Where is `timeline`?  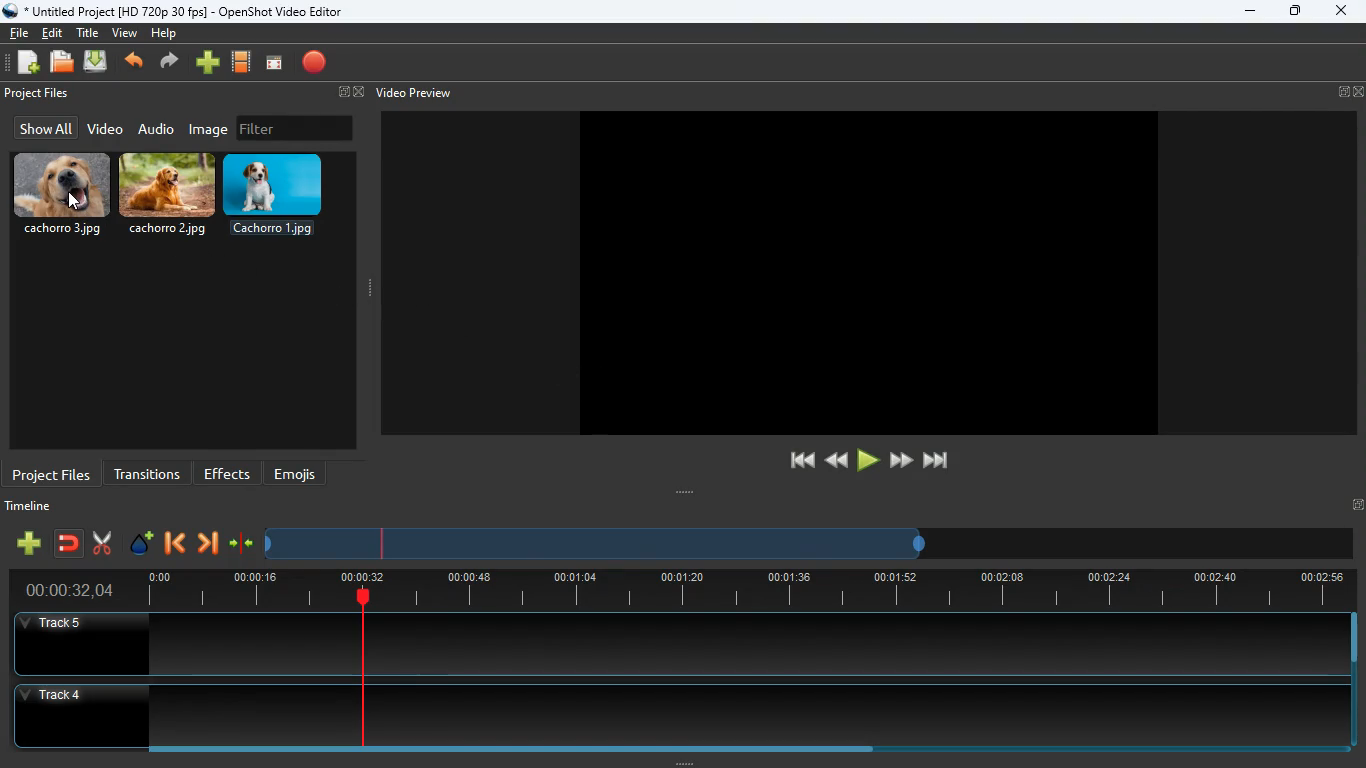 timeline is located at coordinates (751, 589).